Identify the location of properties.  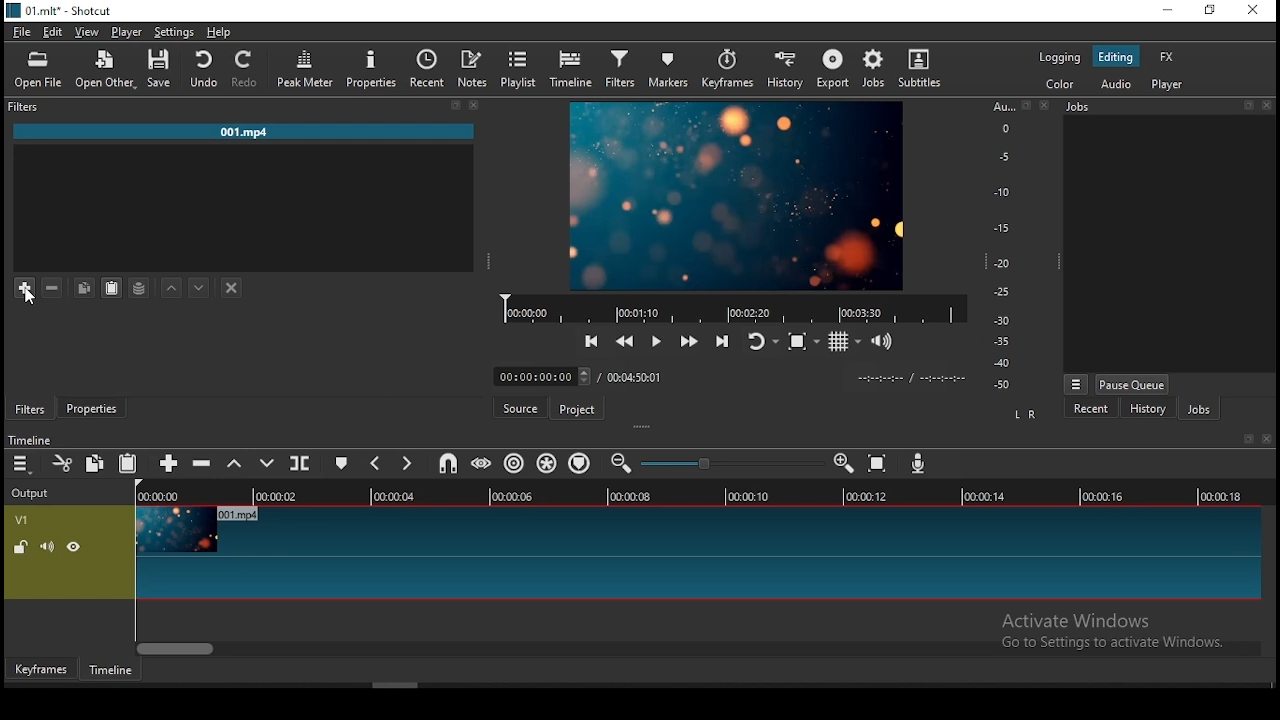
(375, 67).